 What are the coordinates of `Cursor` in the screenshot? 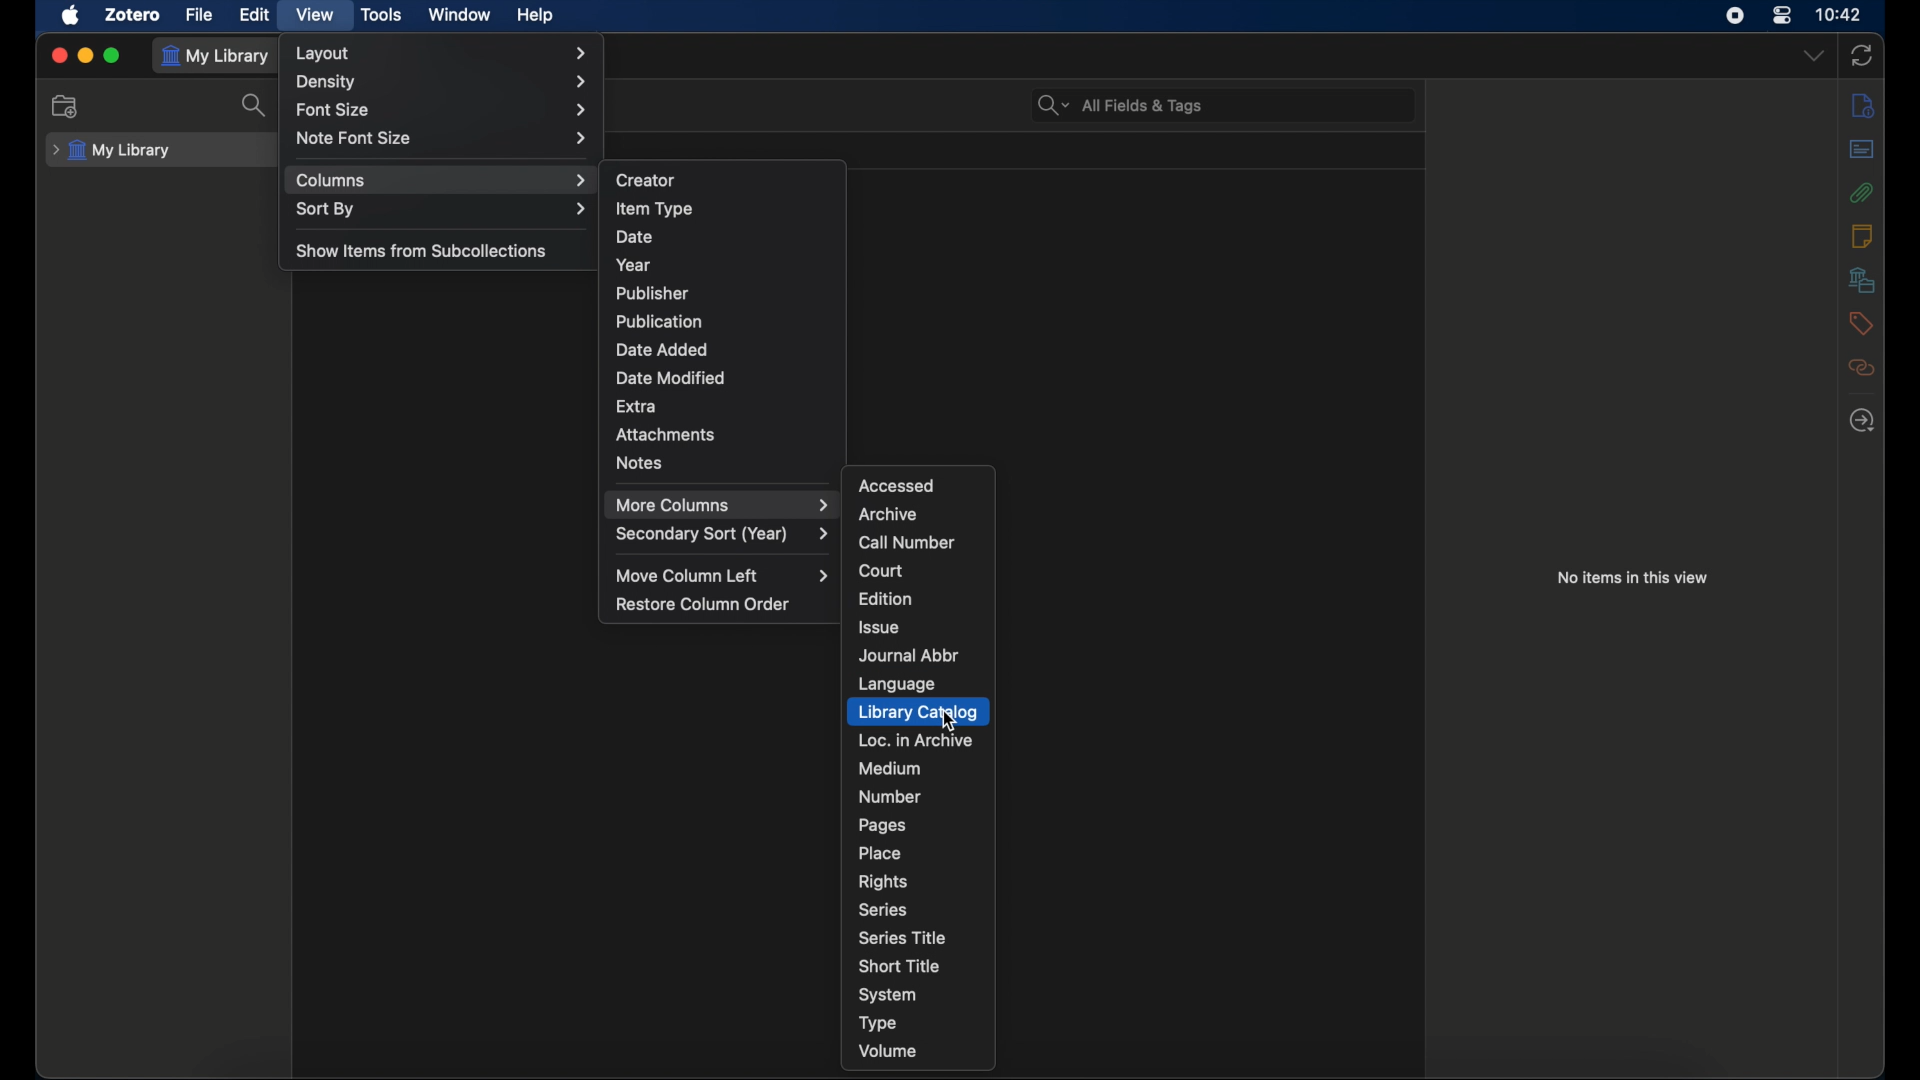 It's located at (953, 723).